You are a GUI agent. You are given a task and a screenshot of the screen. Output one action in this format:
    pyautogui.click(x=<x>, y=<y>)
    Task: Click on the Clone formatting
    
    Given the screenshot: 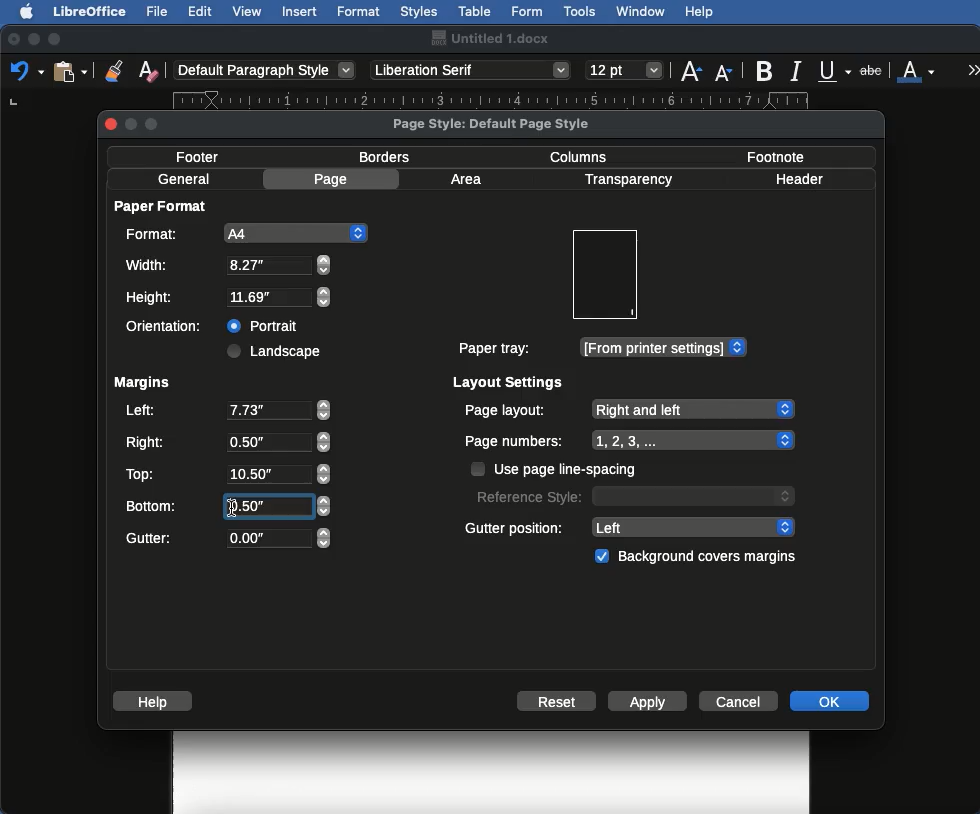 What is the action you would take?
    pyautogui.click(x=114, y=70)
    